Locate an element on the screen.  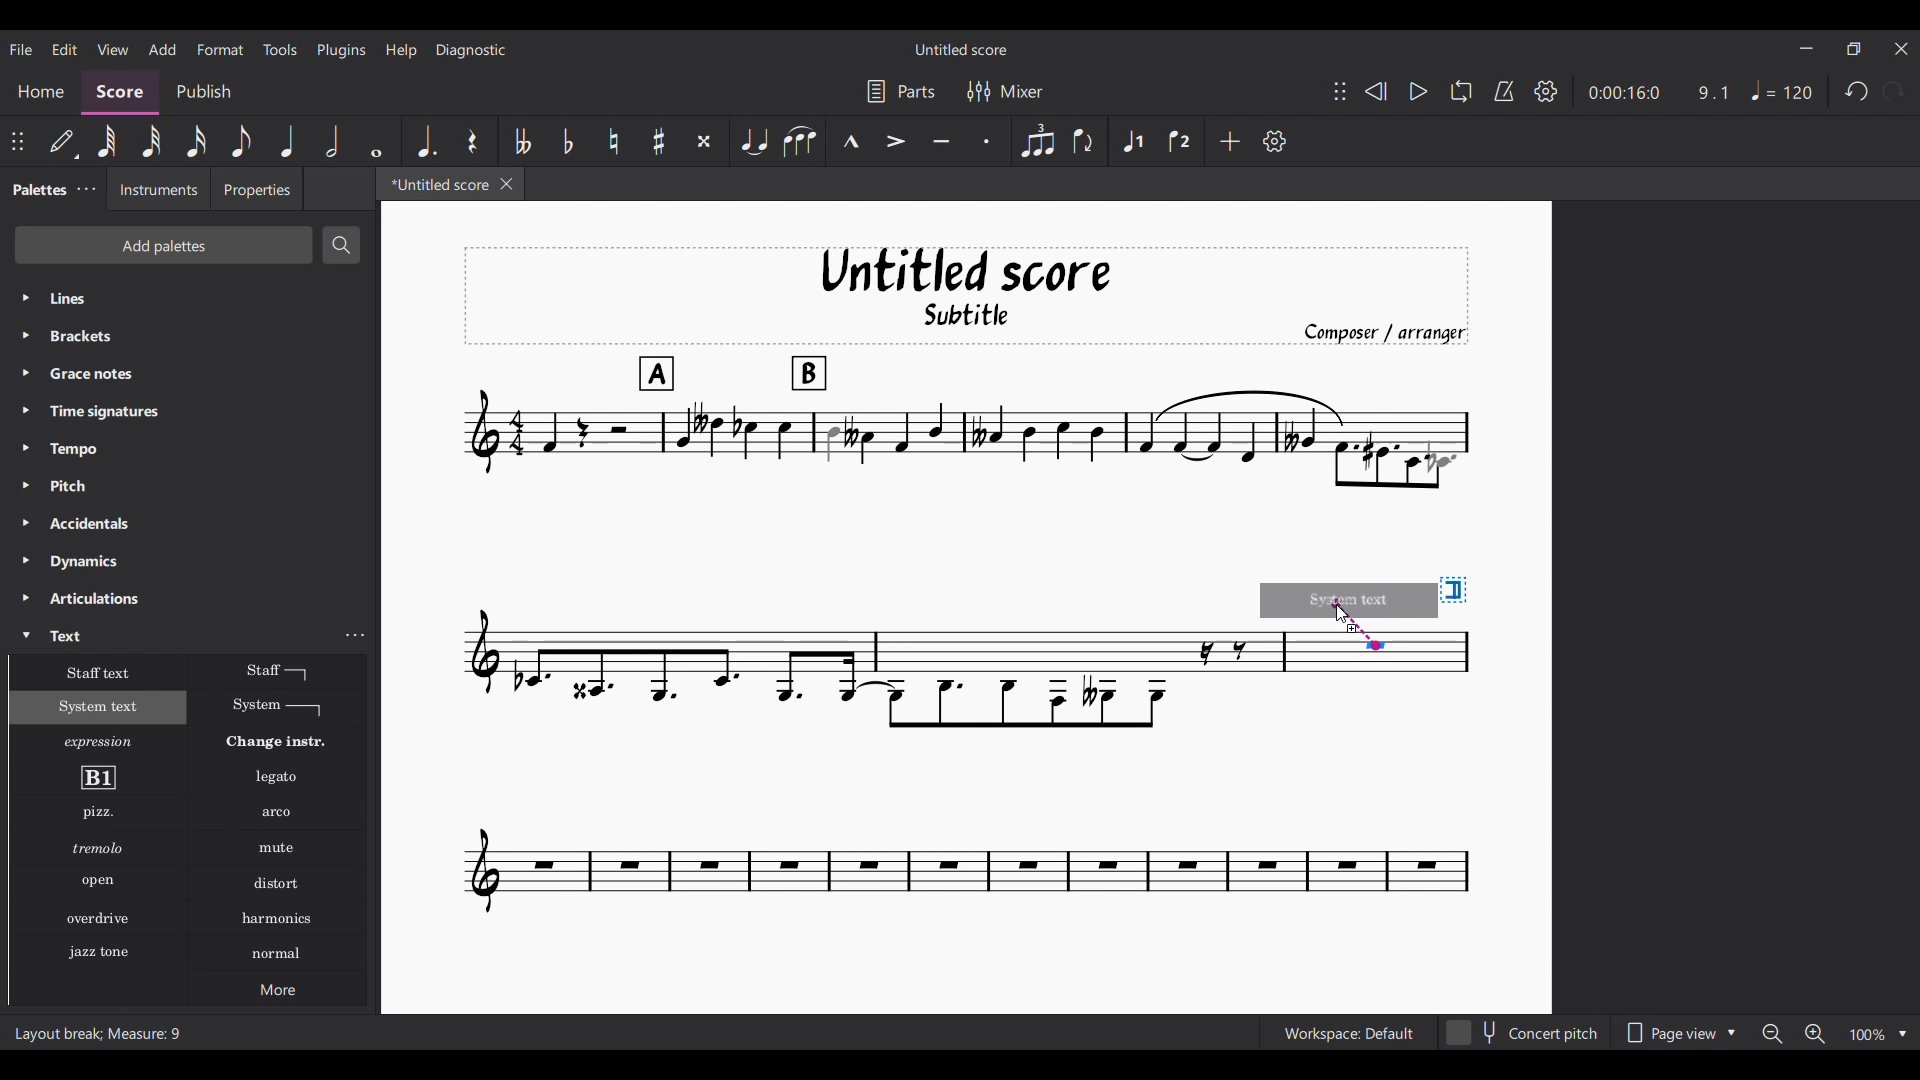
Rewind is located at coordinates (1376, 91).